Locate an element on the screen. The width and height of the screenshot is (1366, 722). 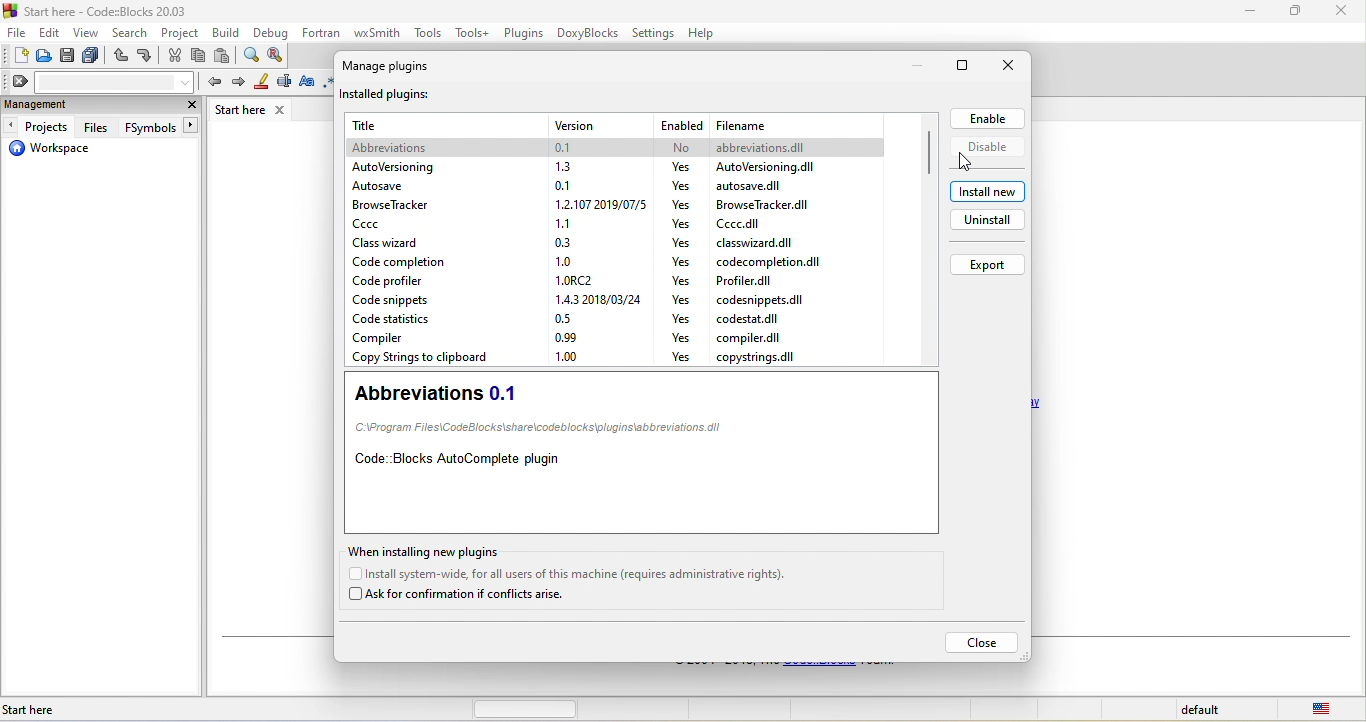
autoversioning is located at coordinates (393, 169).